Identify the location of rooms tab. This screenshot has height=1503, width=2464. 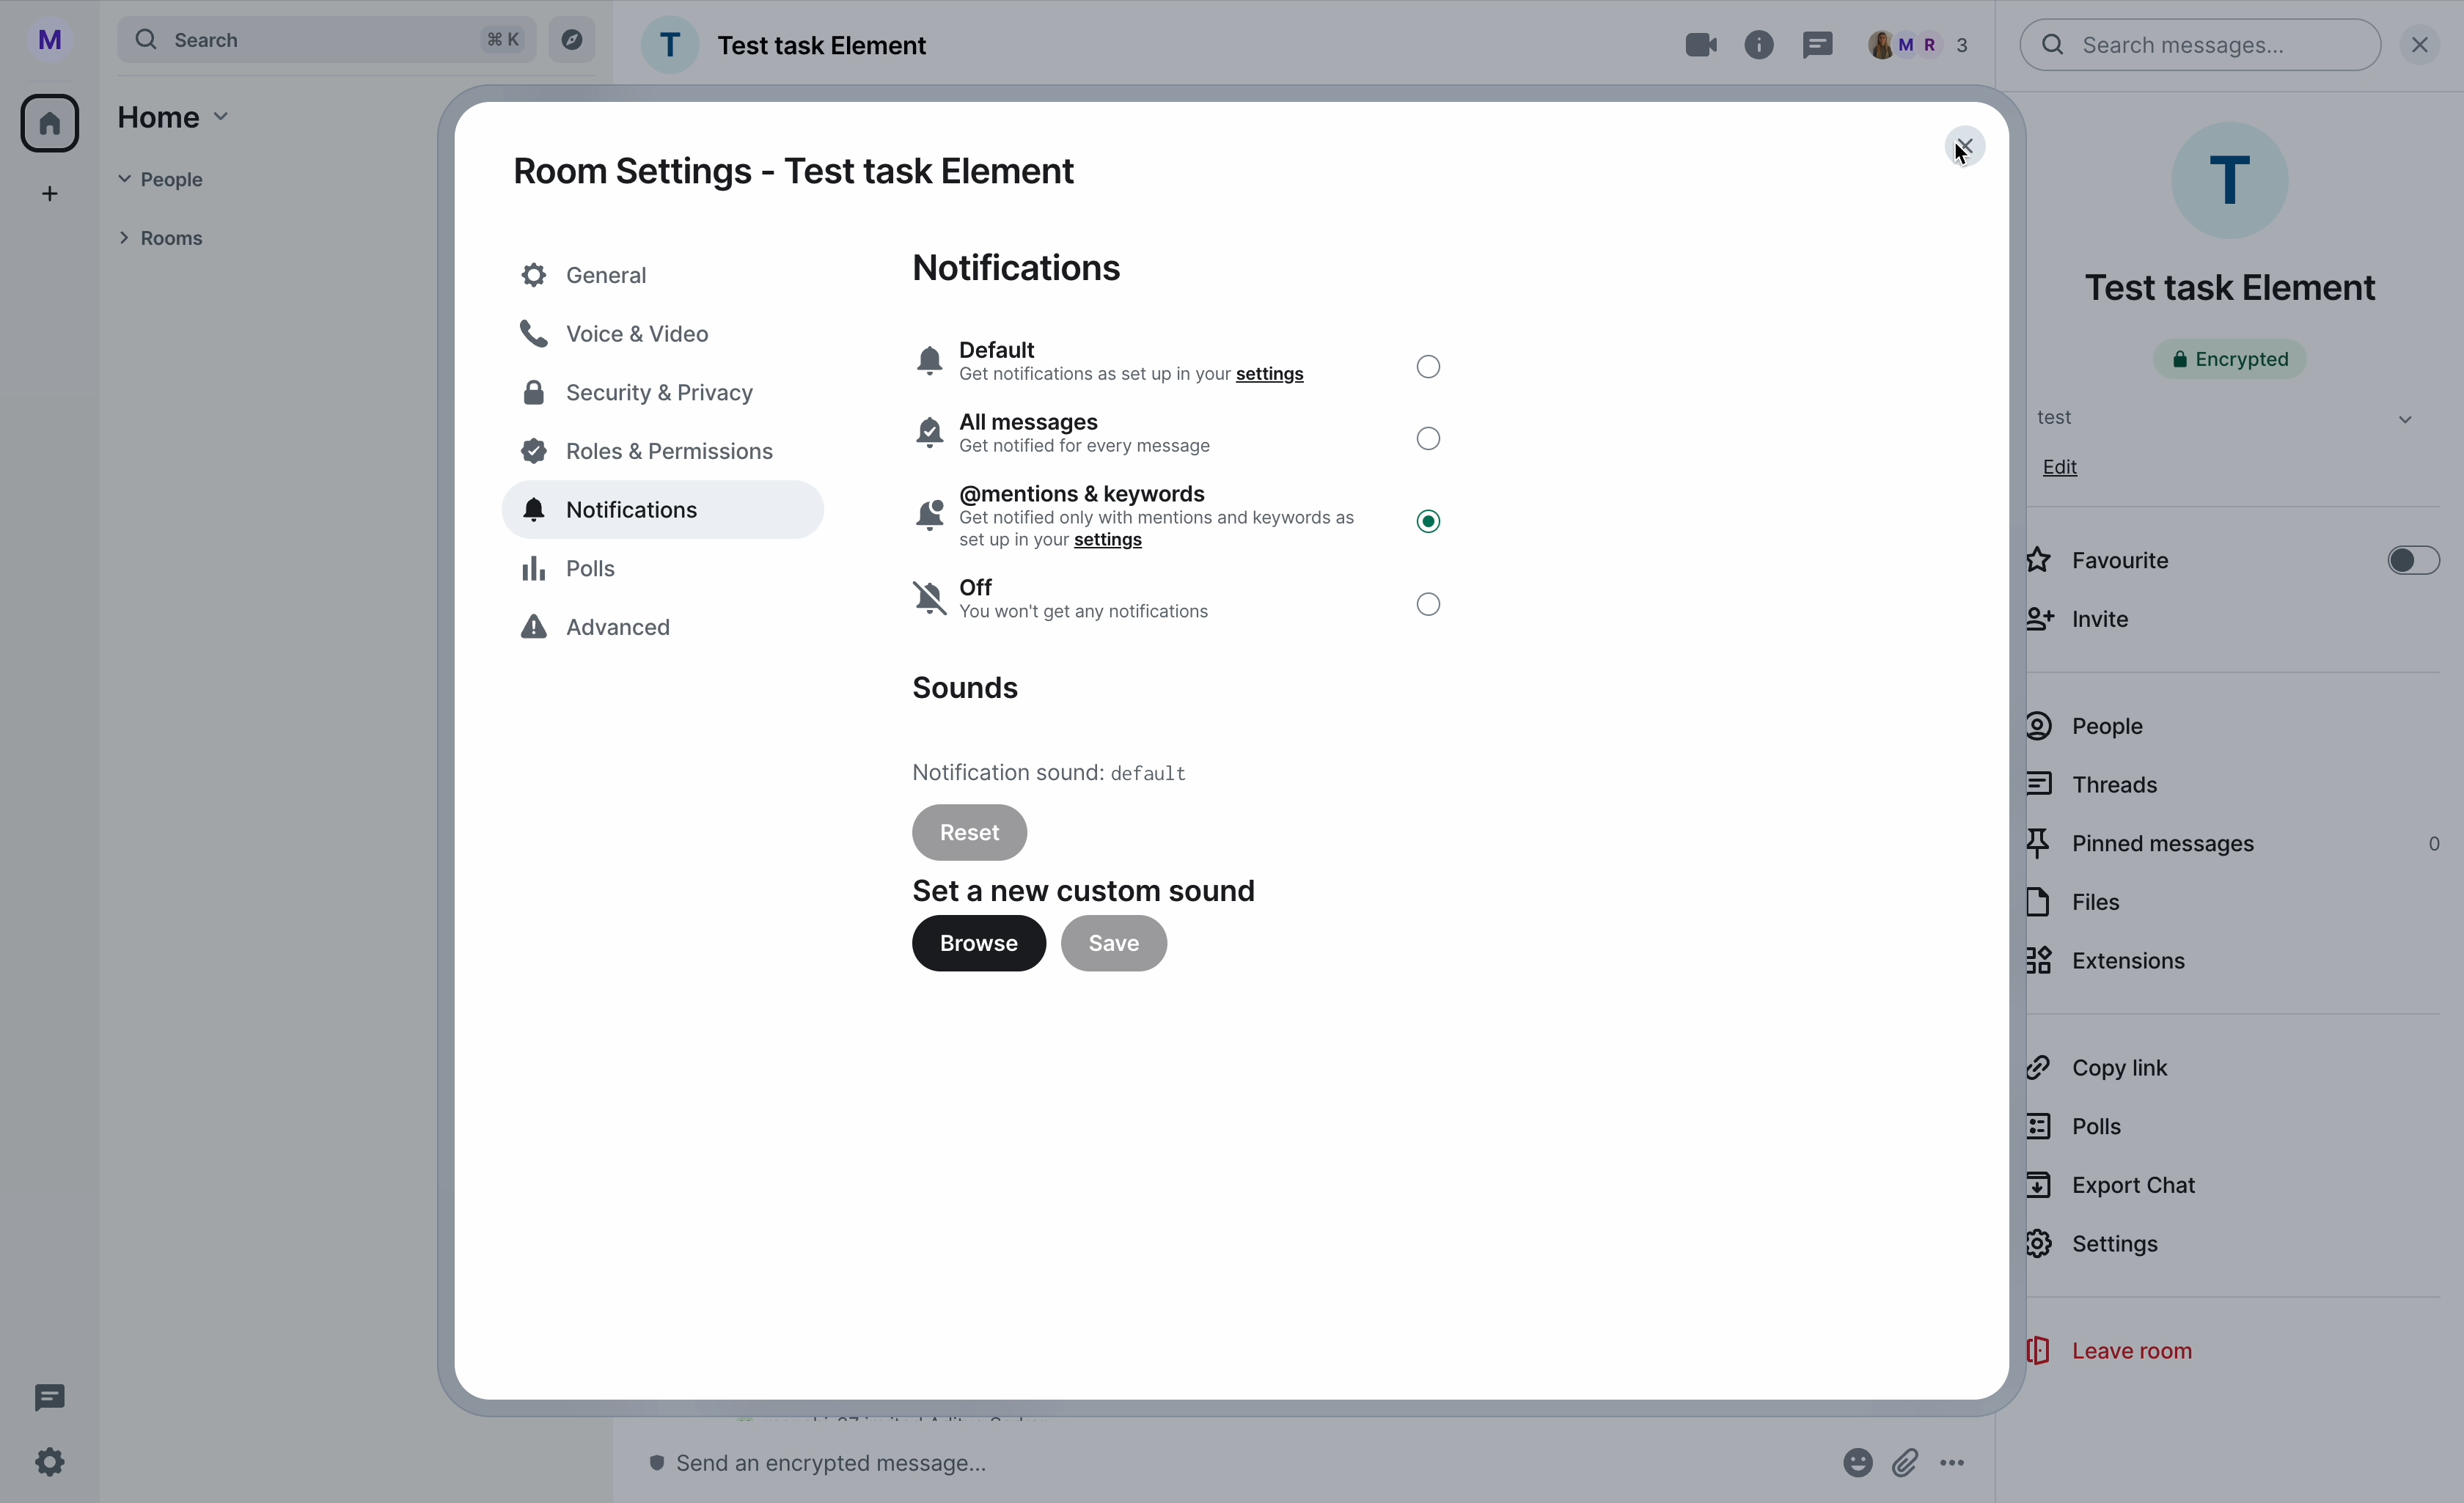
(171, 235).